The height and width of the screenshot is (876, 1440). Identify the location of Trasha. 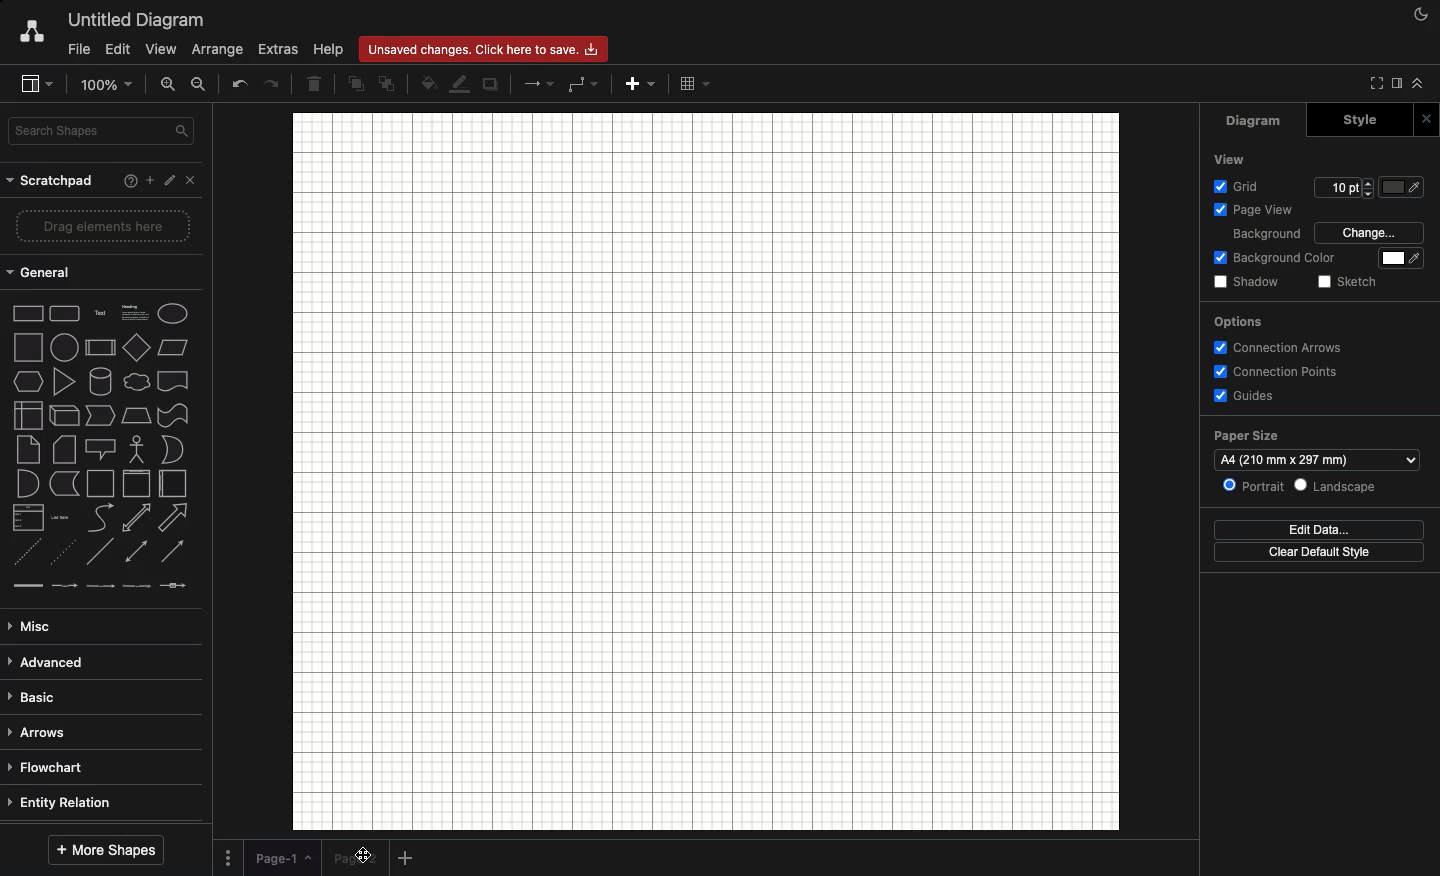
(316, 83).